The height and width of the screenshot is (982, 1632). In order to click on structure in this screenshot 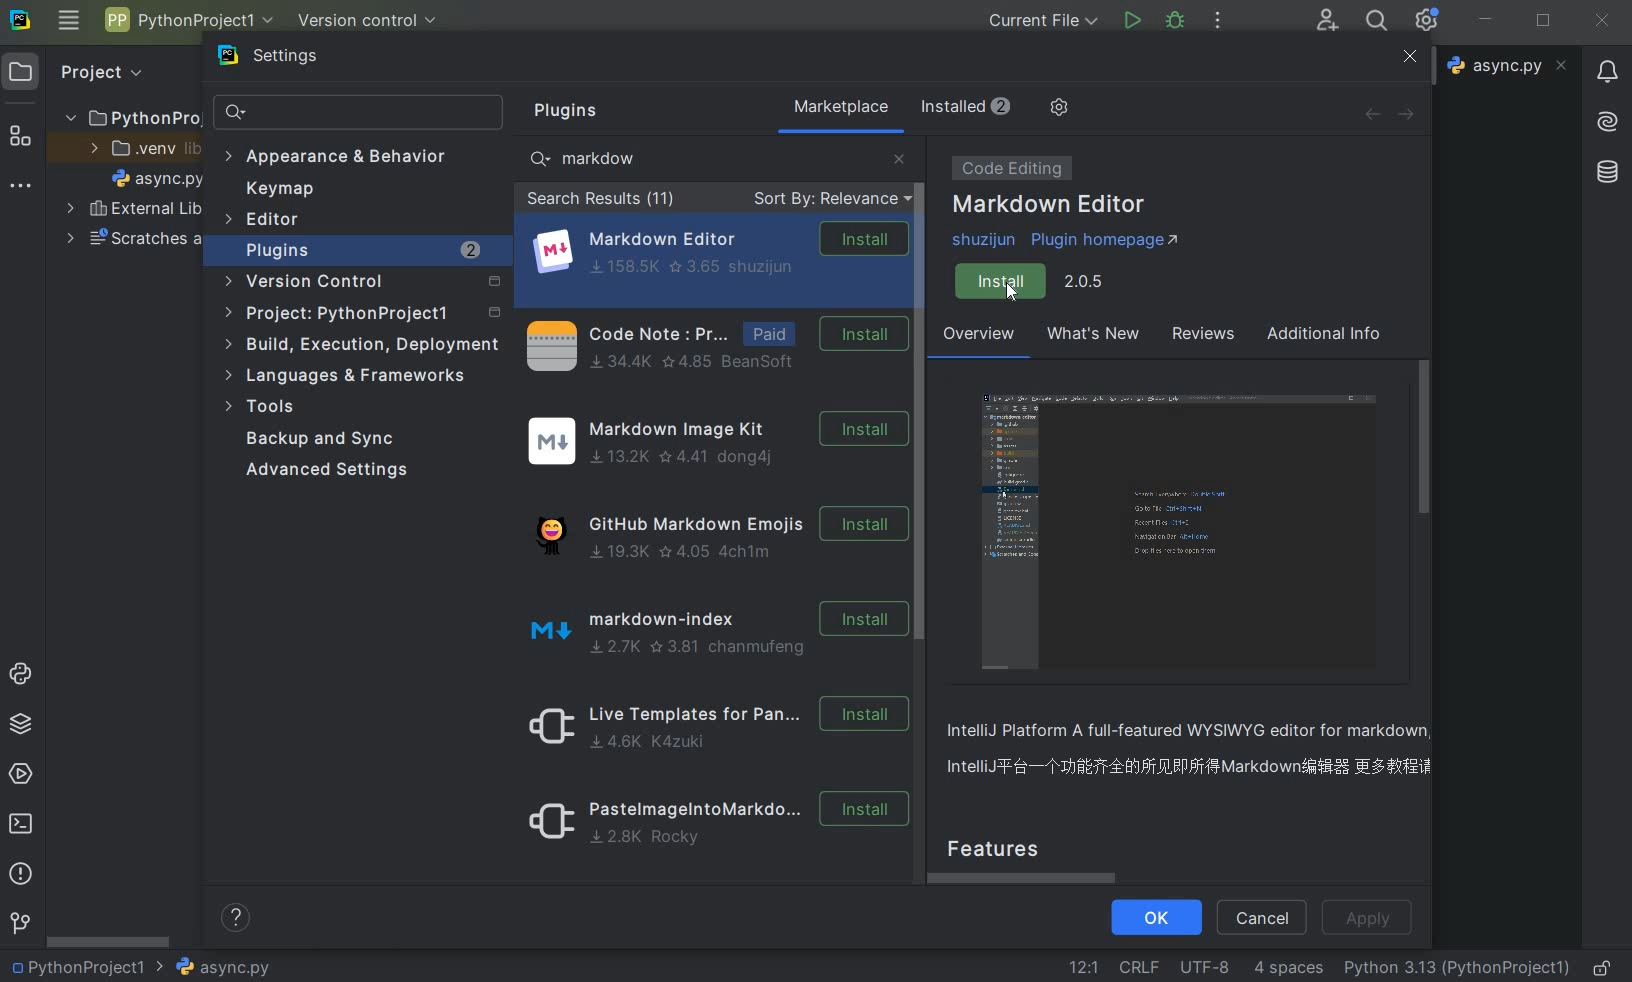, I will do `click(21, 133)`.